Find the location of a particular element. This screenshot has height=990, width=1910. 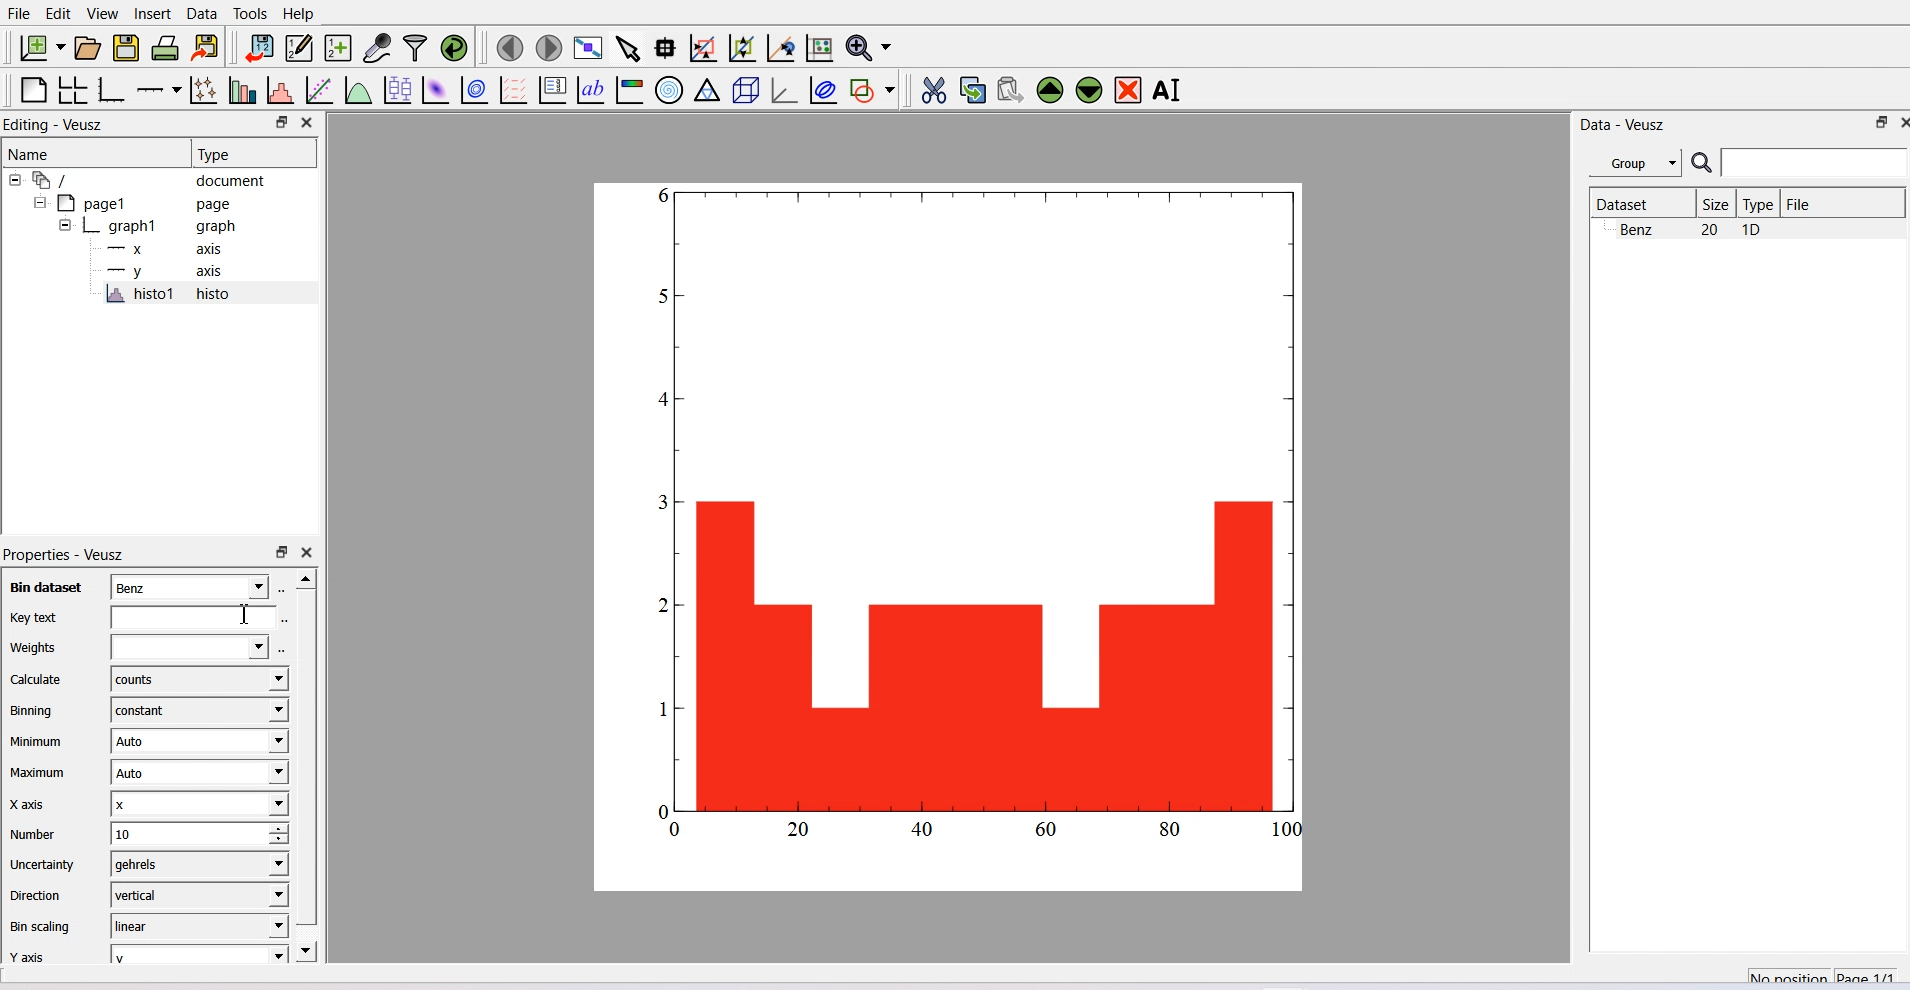

Plot bar chart is located at coordinates (243, 89).